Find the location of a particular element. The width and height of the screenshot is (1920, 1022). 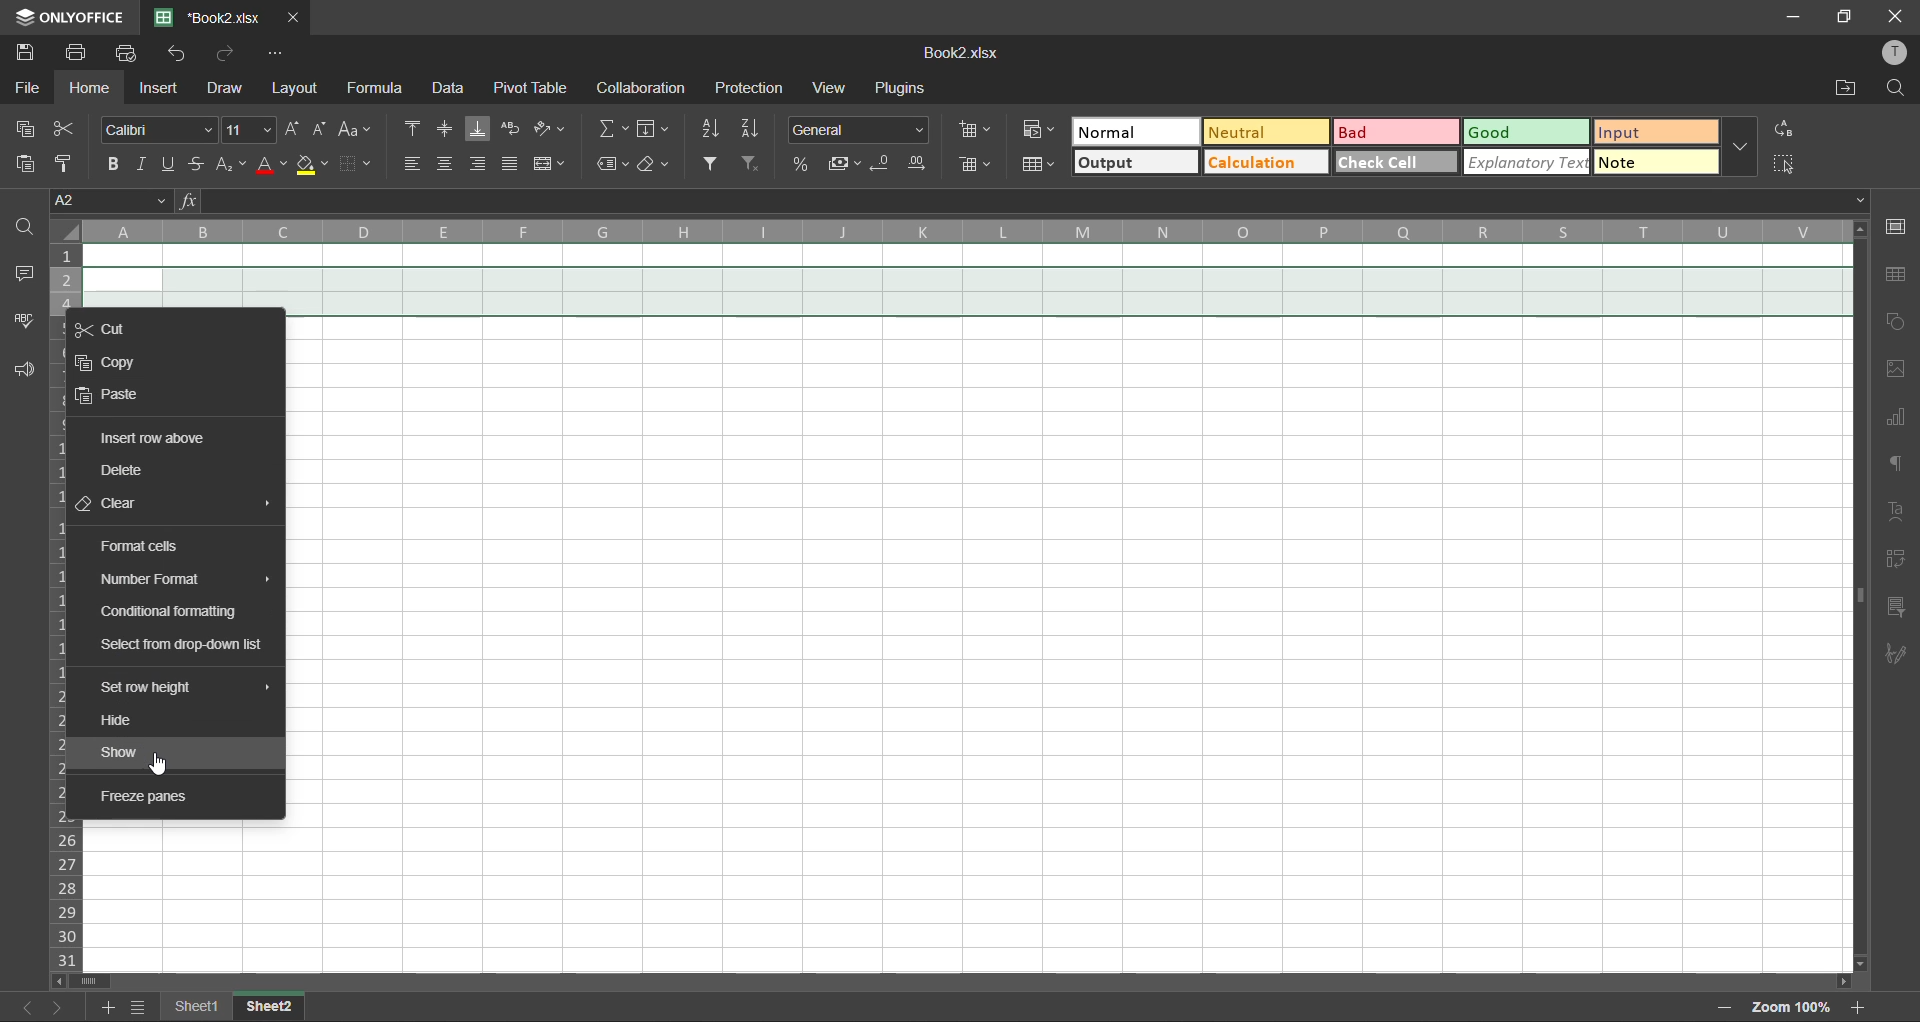

more options is located at coordinates (1737, 147).